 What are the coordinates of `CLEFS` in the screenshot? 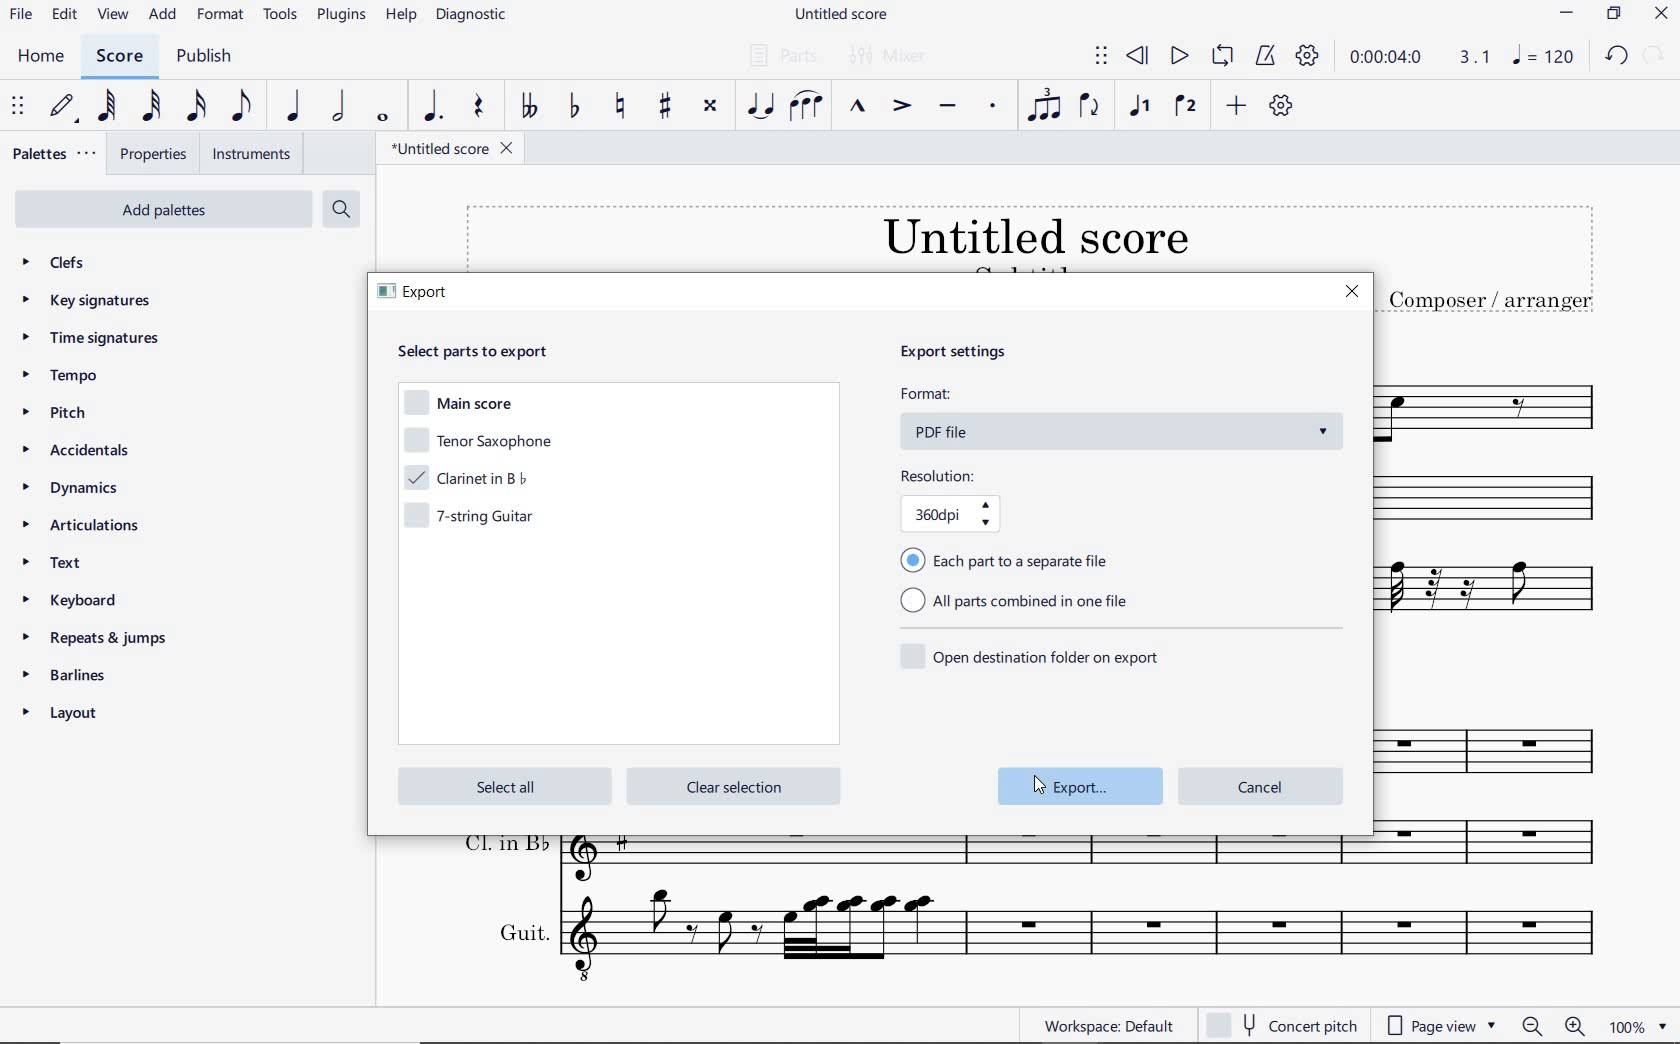 It's located at (57, 262).